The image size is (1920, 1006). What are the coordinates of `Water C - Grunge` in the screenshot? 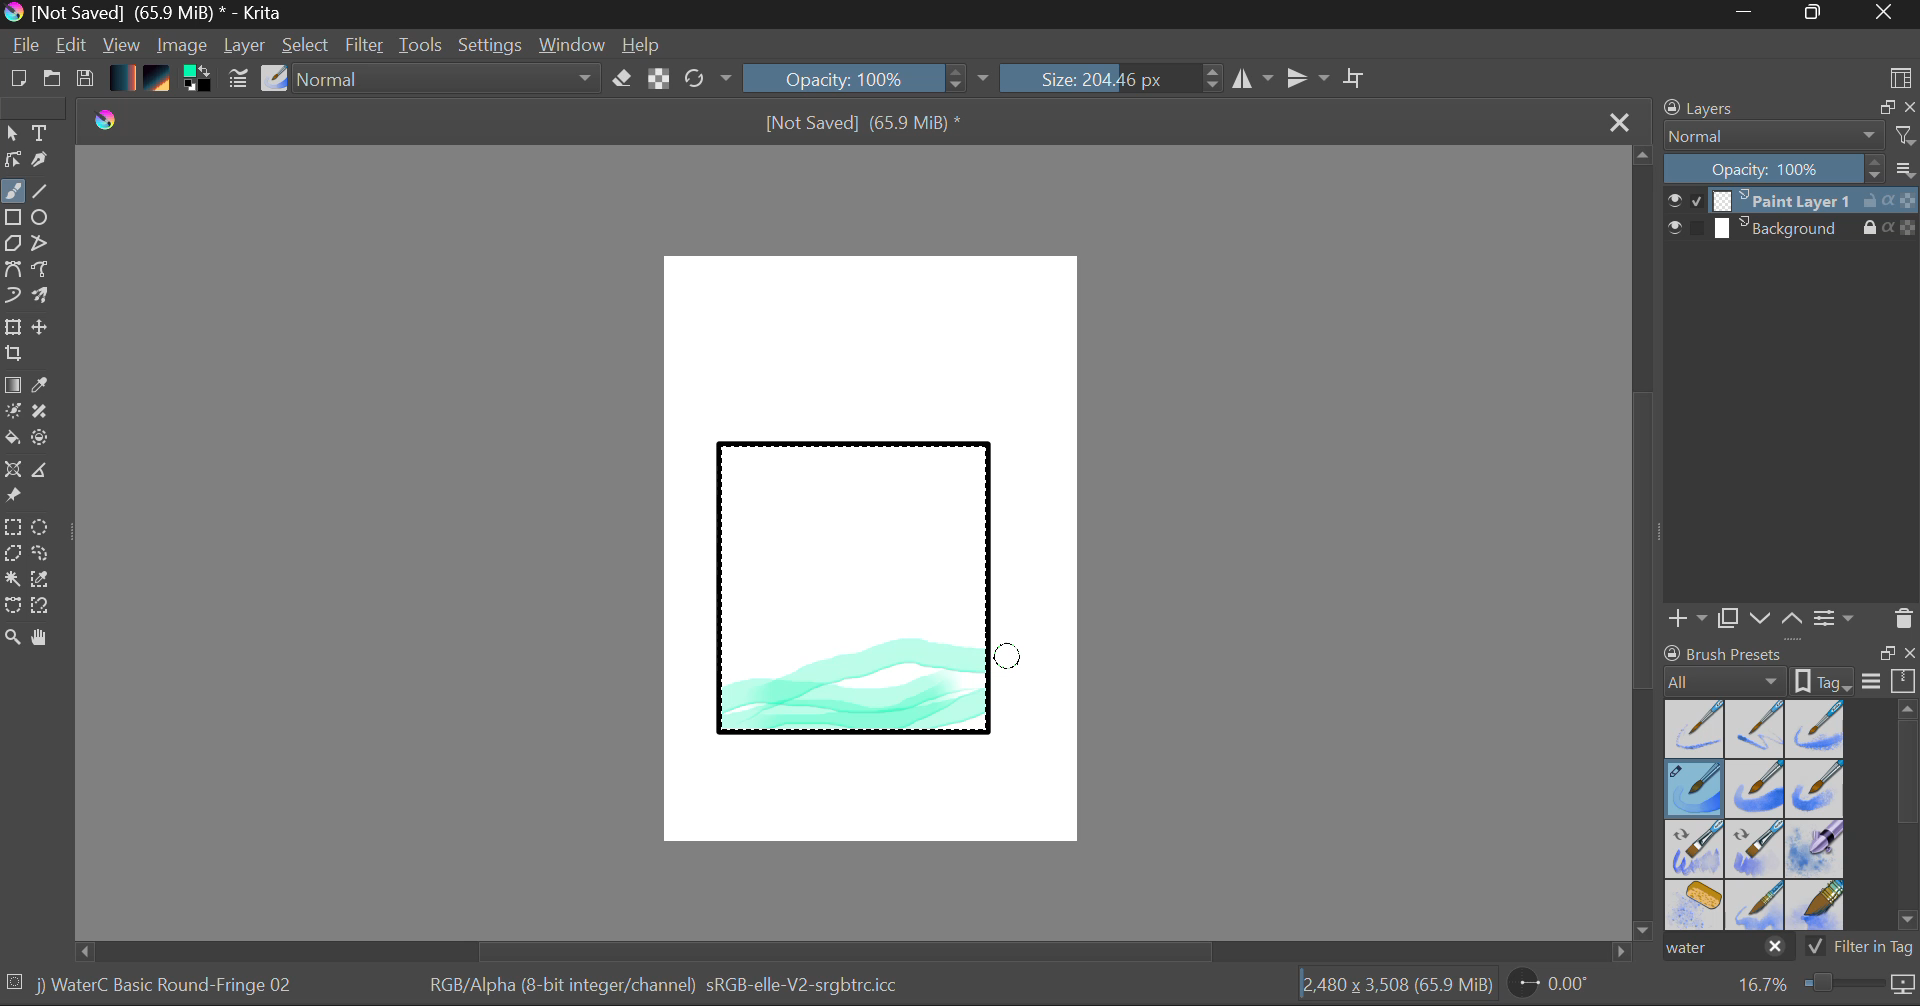 It's located at (1816, 789).